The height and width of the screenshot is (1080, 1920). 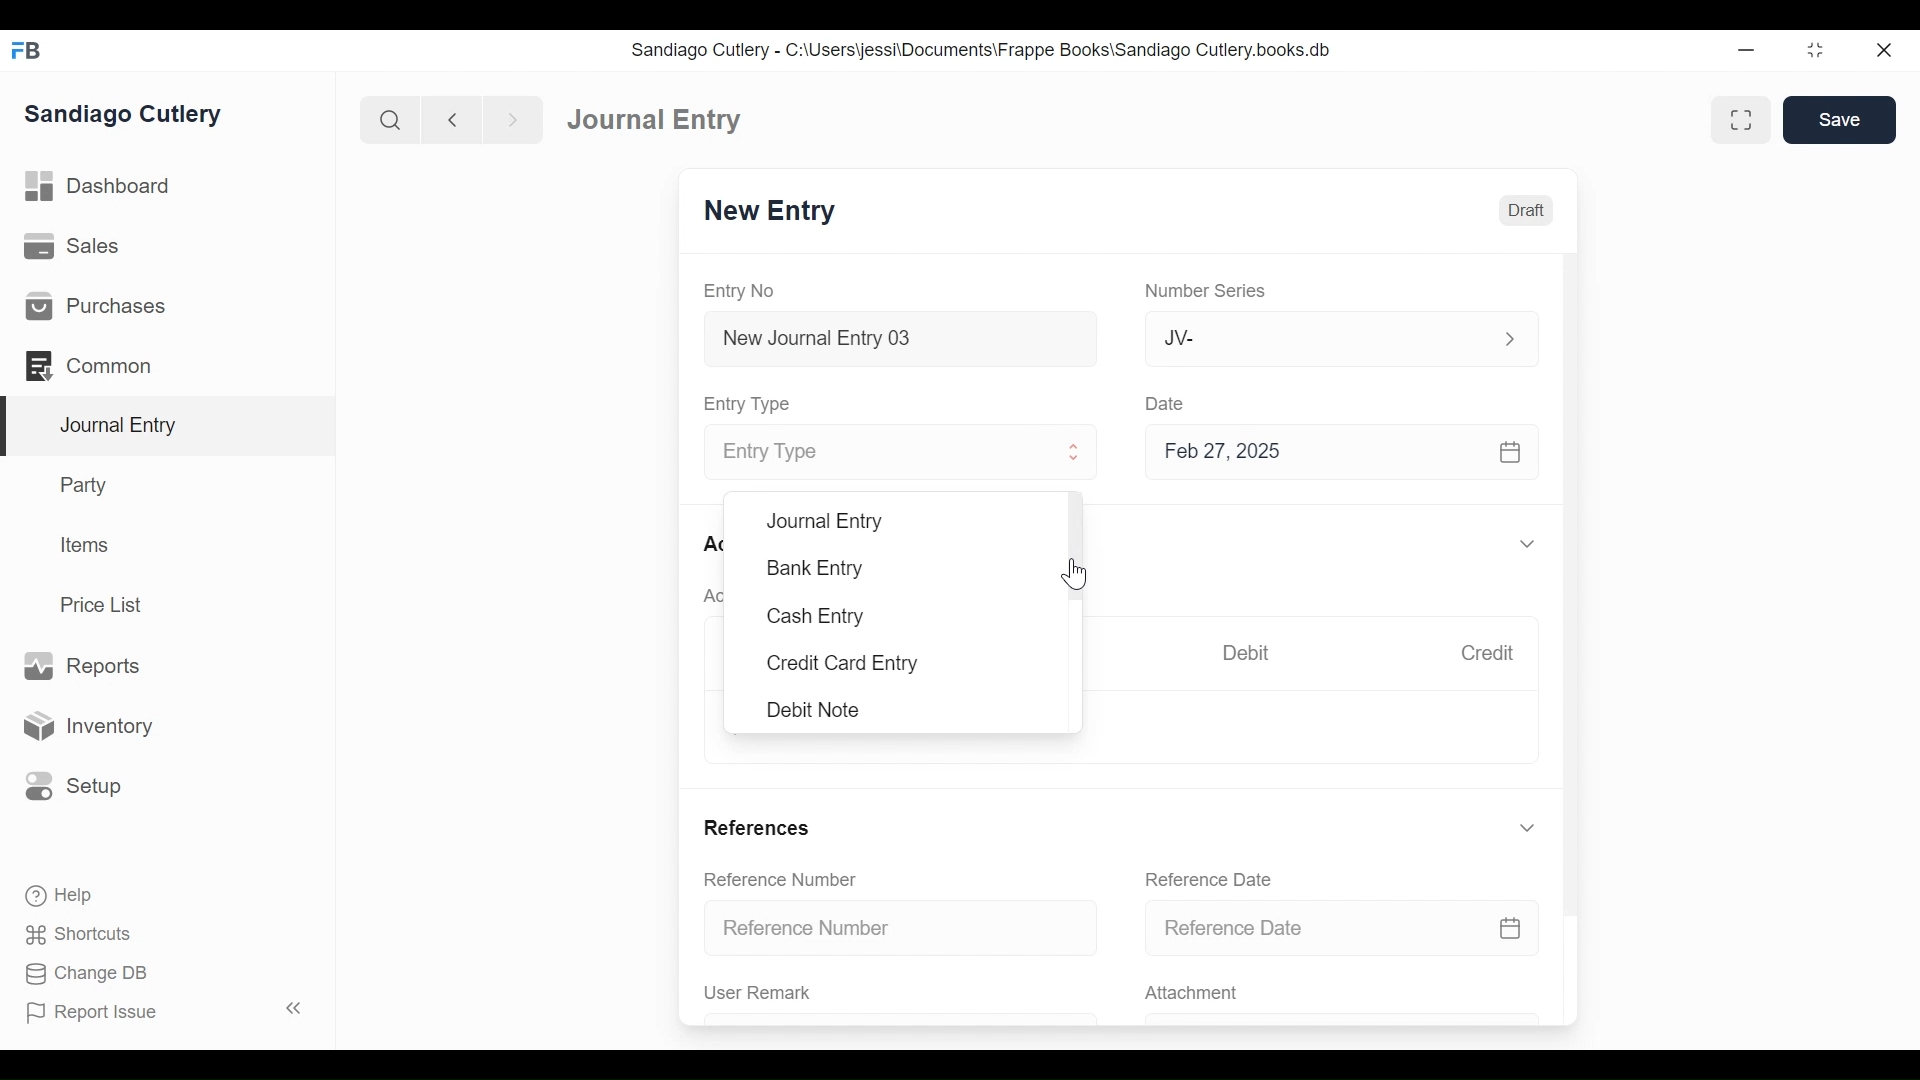 What do you see at coordinates (818, 614) in the screenshot?
I see `Cash Entry` at bounding box center [818, 614].